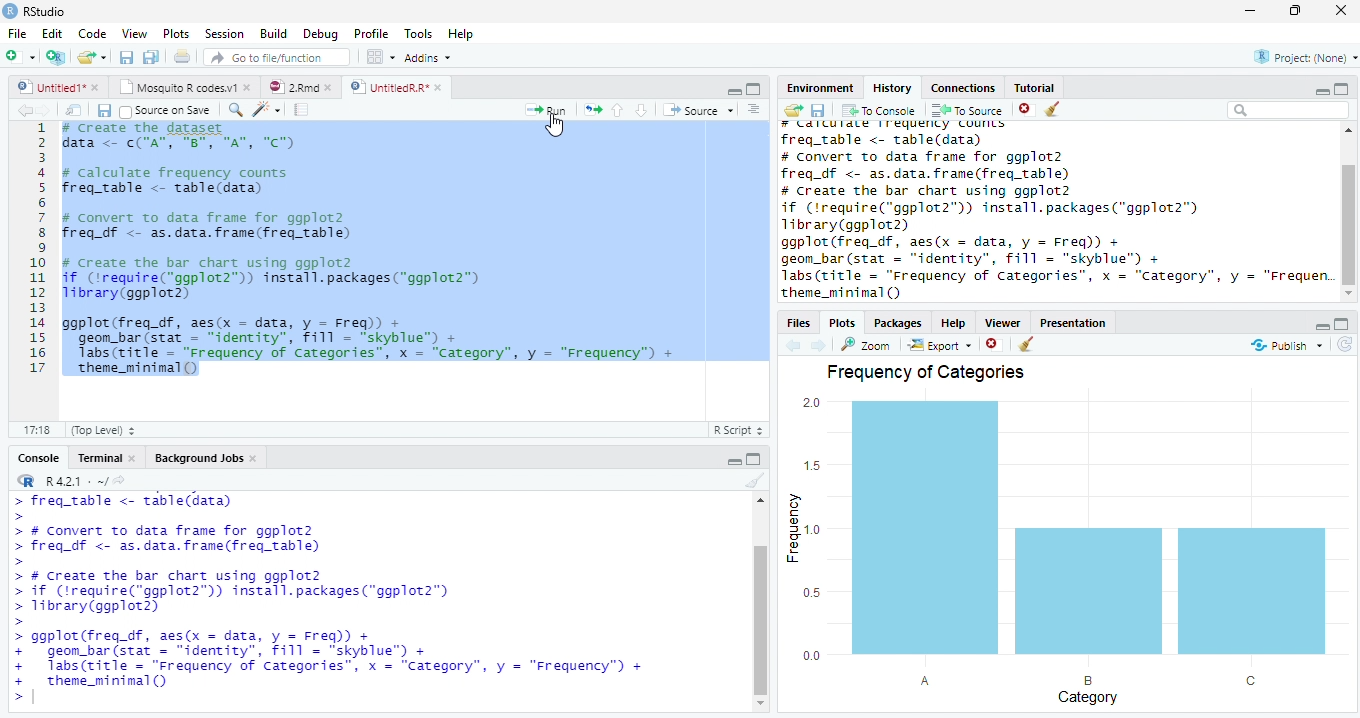 Image resolution: width=1360 pixels, height=718 pixels. I want to click on Go to the previous section, so click(617, 109).